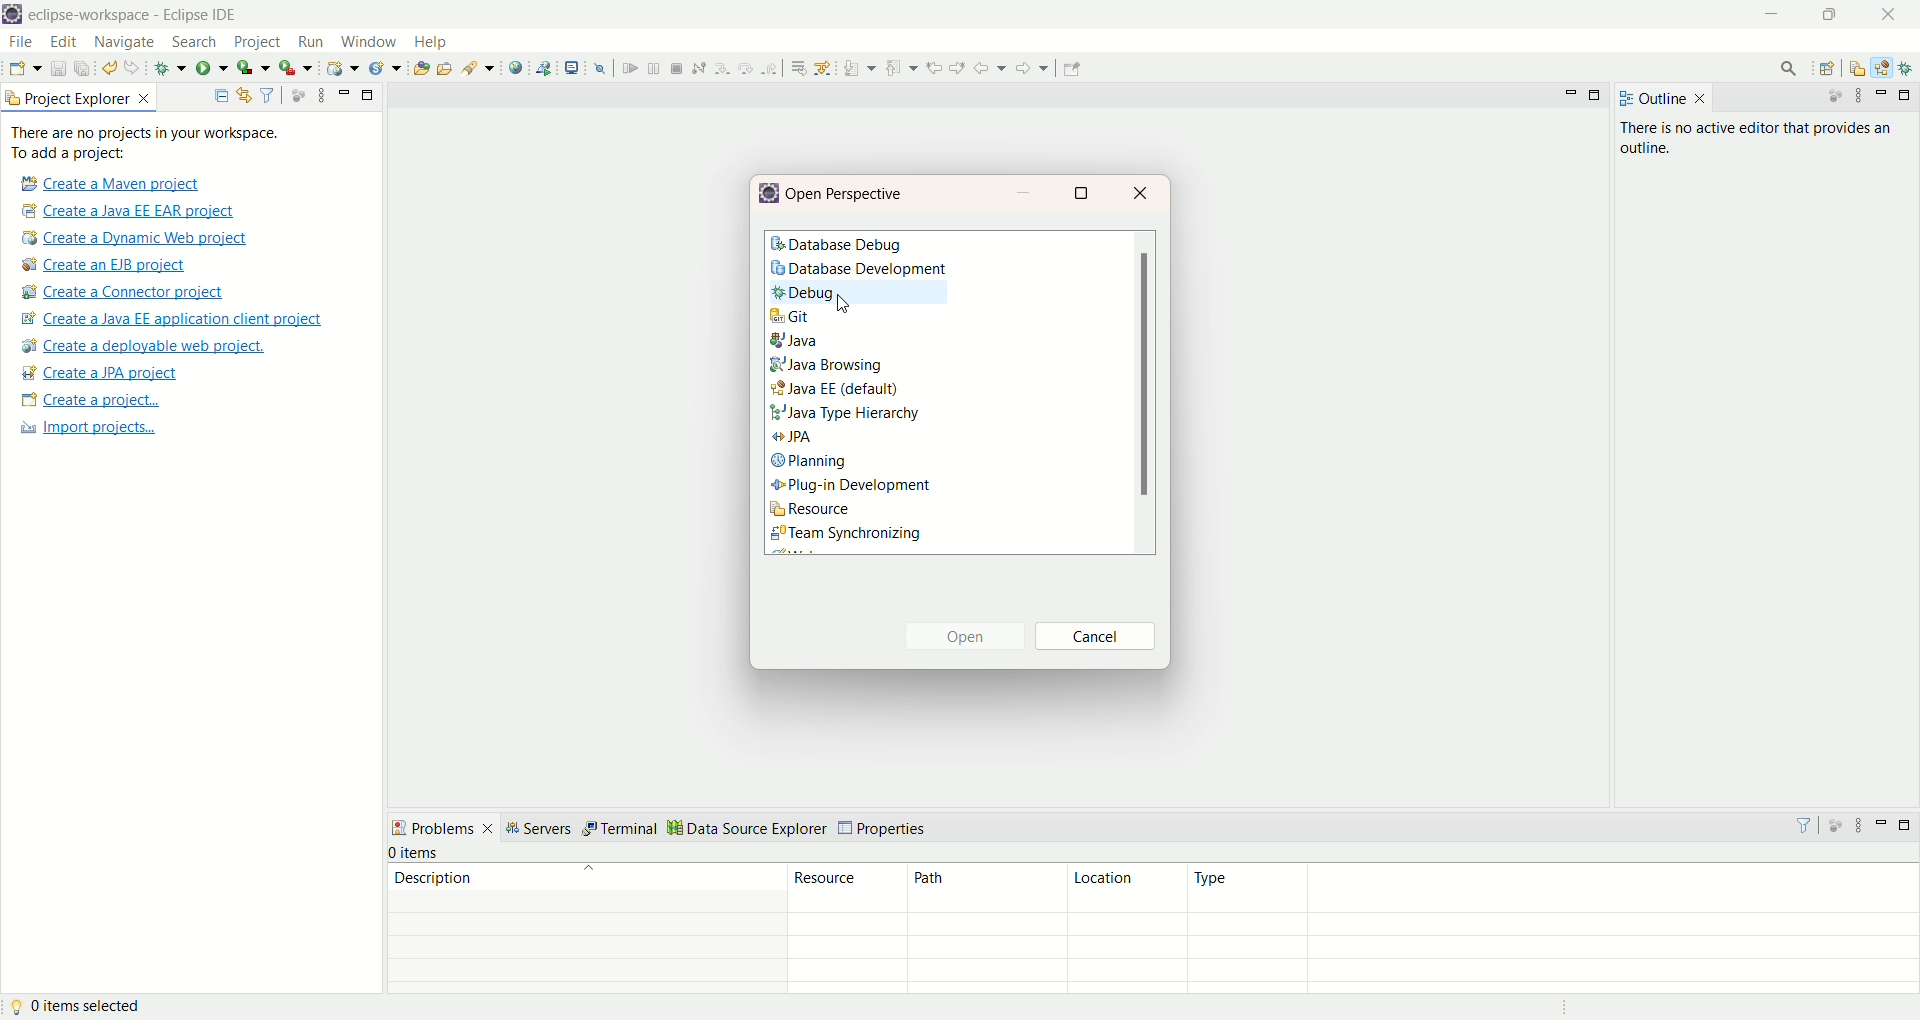 The width and height of the screenshot is (1920, 1020). What do you see at coordinates (823, 68) in the screenshot?
I see `use step filters` at bounding box center [823, 68].